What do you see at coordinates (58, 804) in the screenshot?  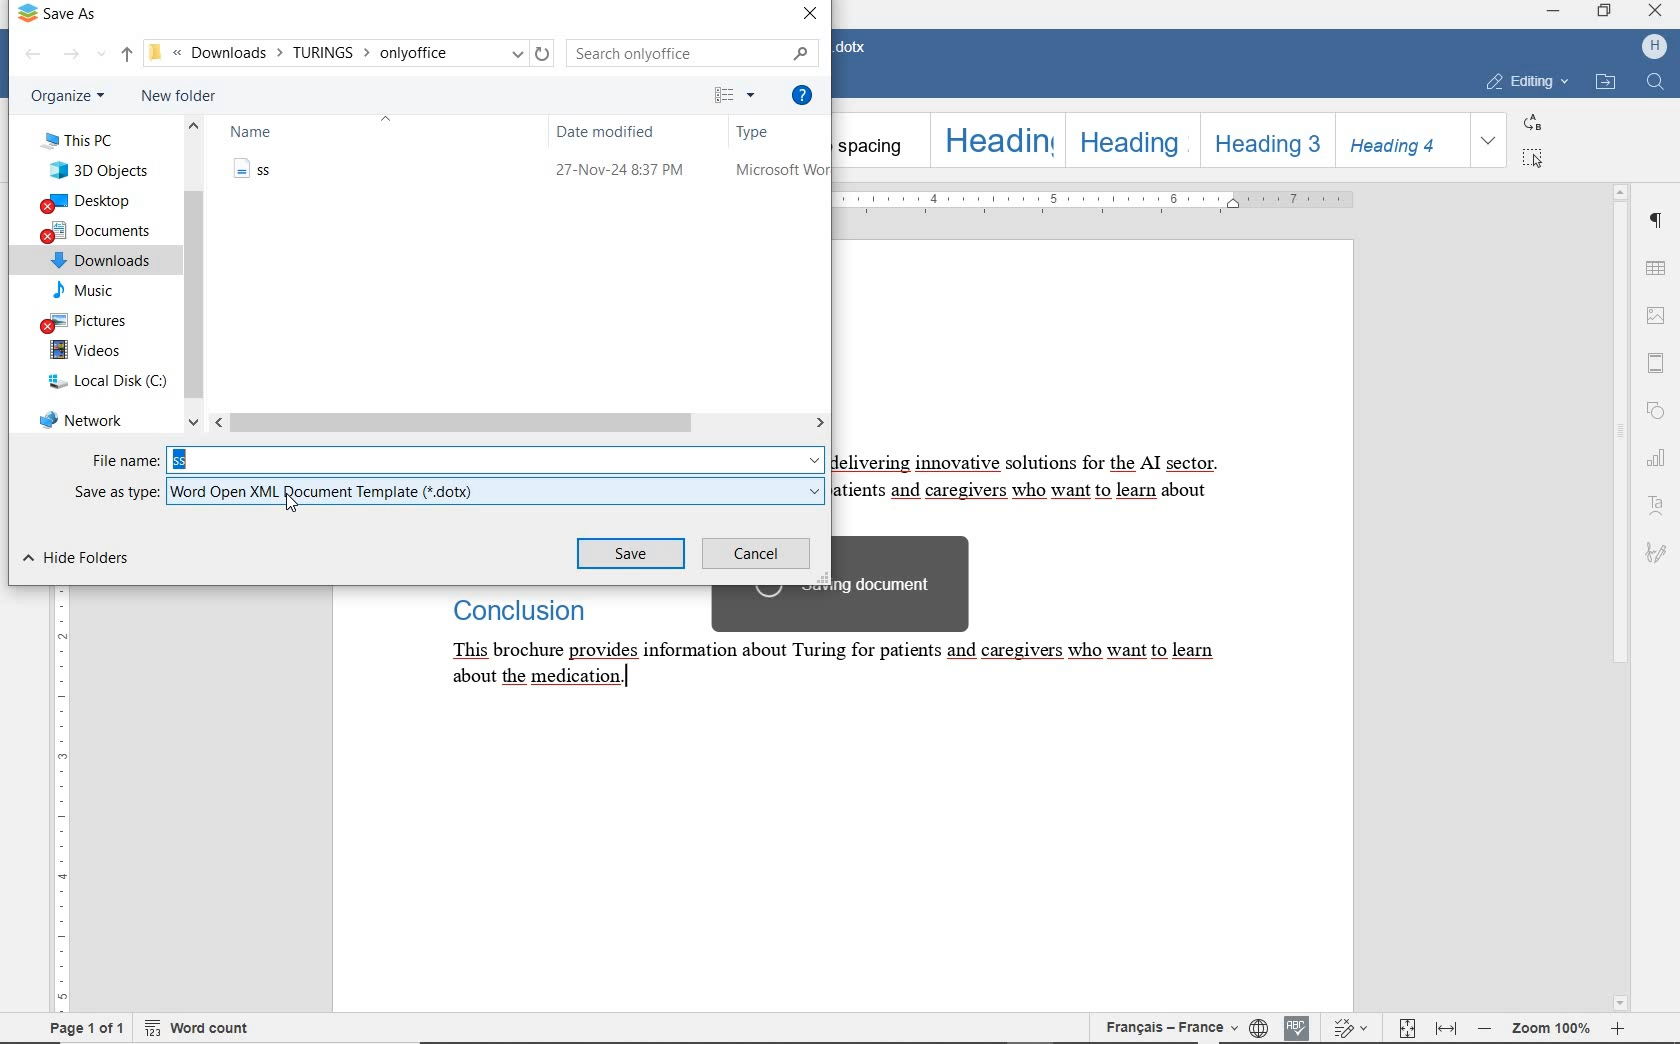 I see `RULER` at bounding box center [58, 804].